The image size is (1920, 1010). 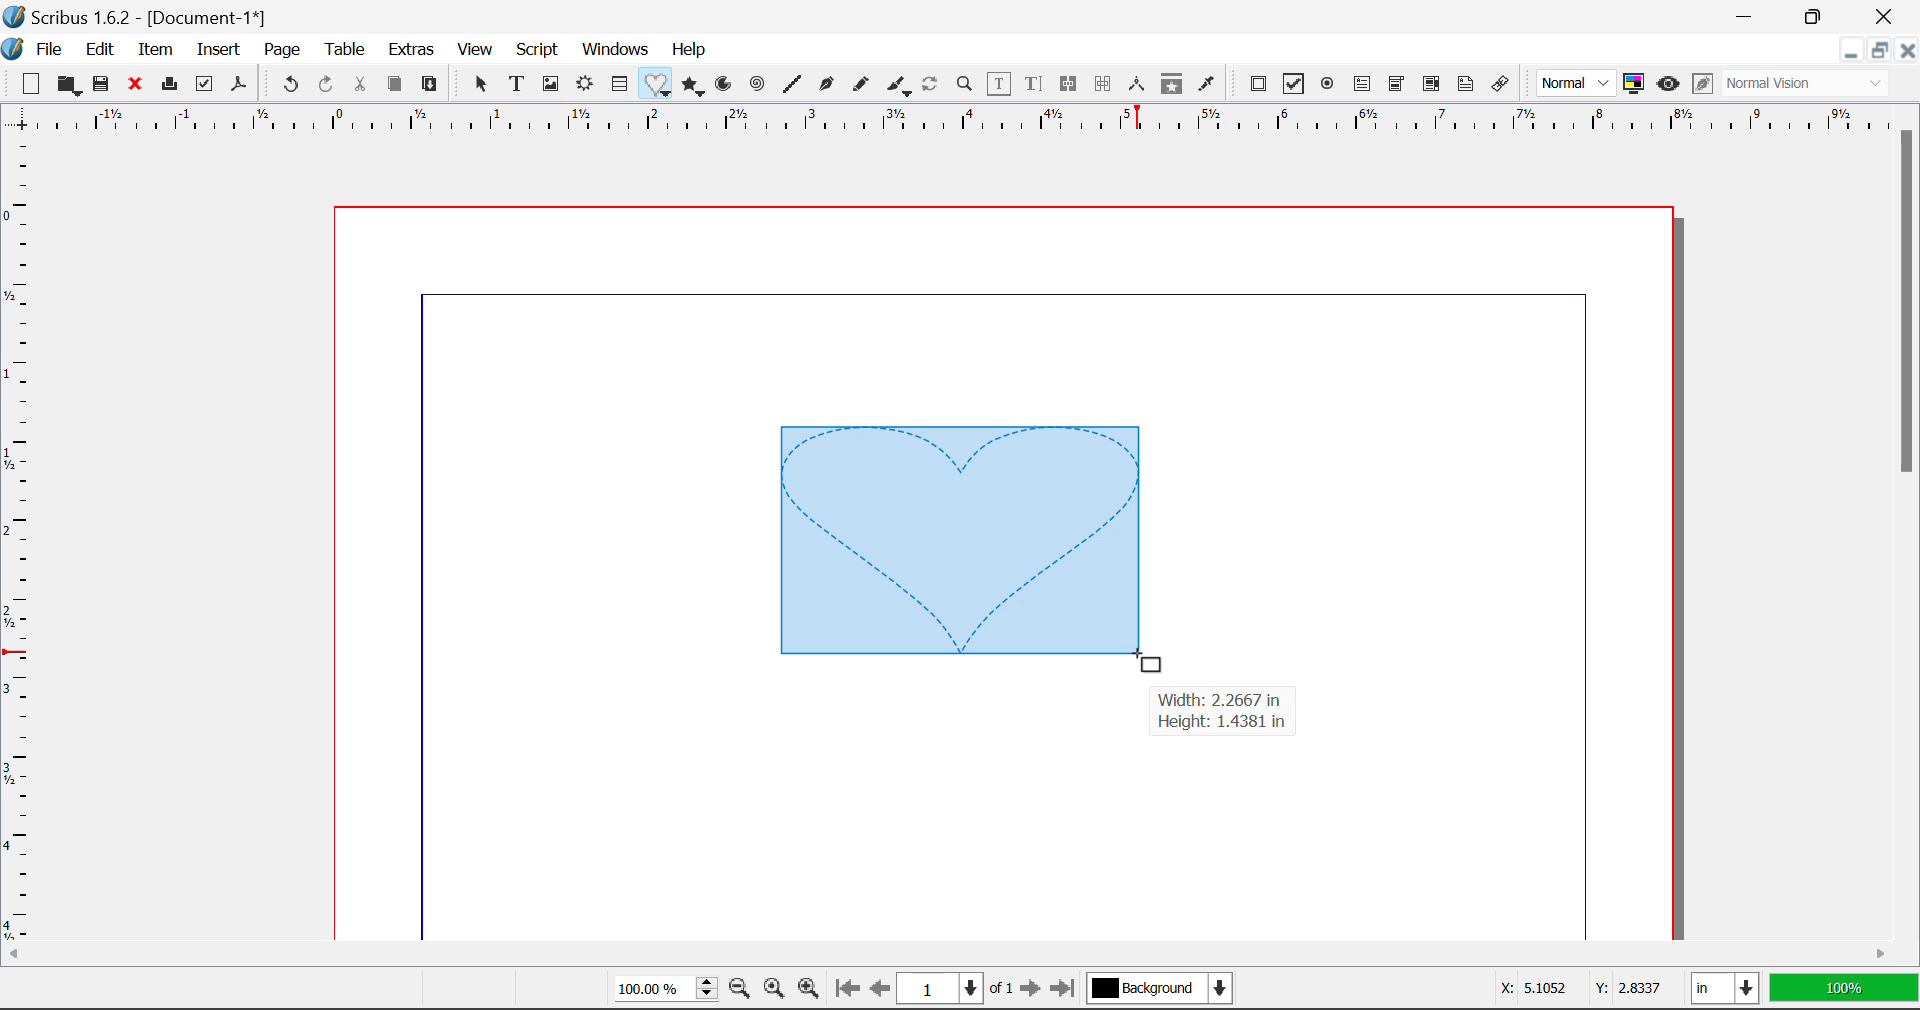 I want to click on Print, so click(x=173, y=85).